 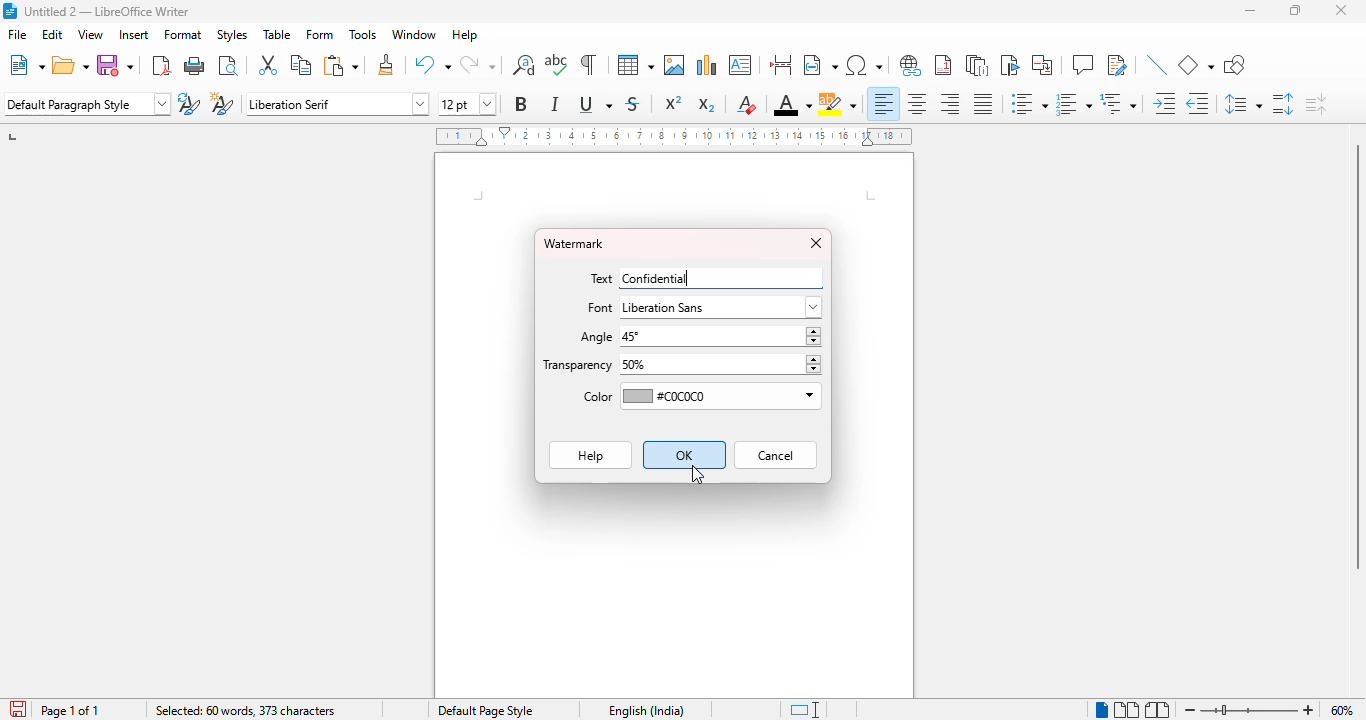 What do you see at coordinates (806, 710) in the screenshot?
I see `standard selection` at bounding box center [806, 710].